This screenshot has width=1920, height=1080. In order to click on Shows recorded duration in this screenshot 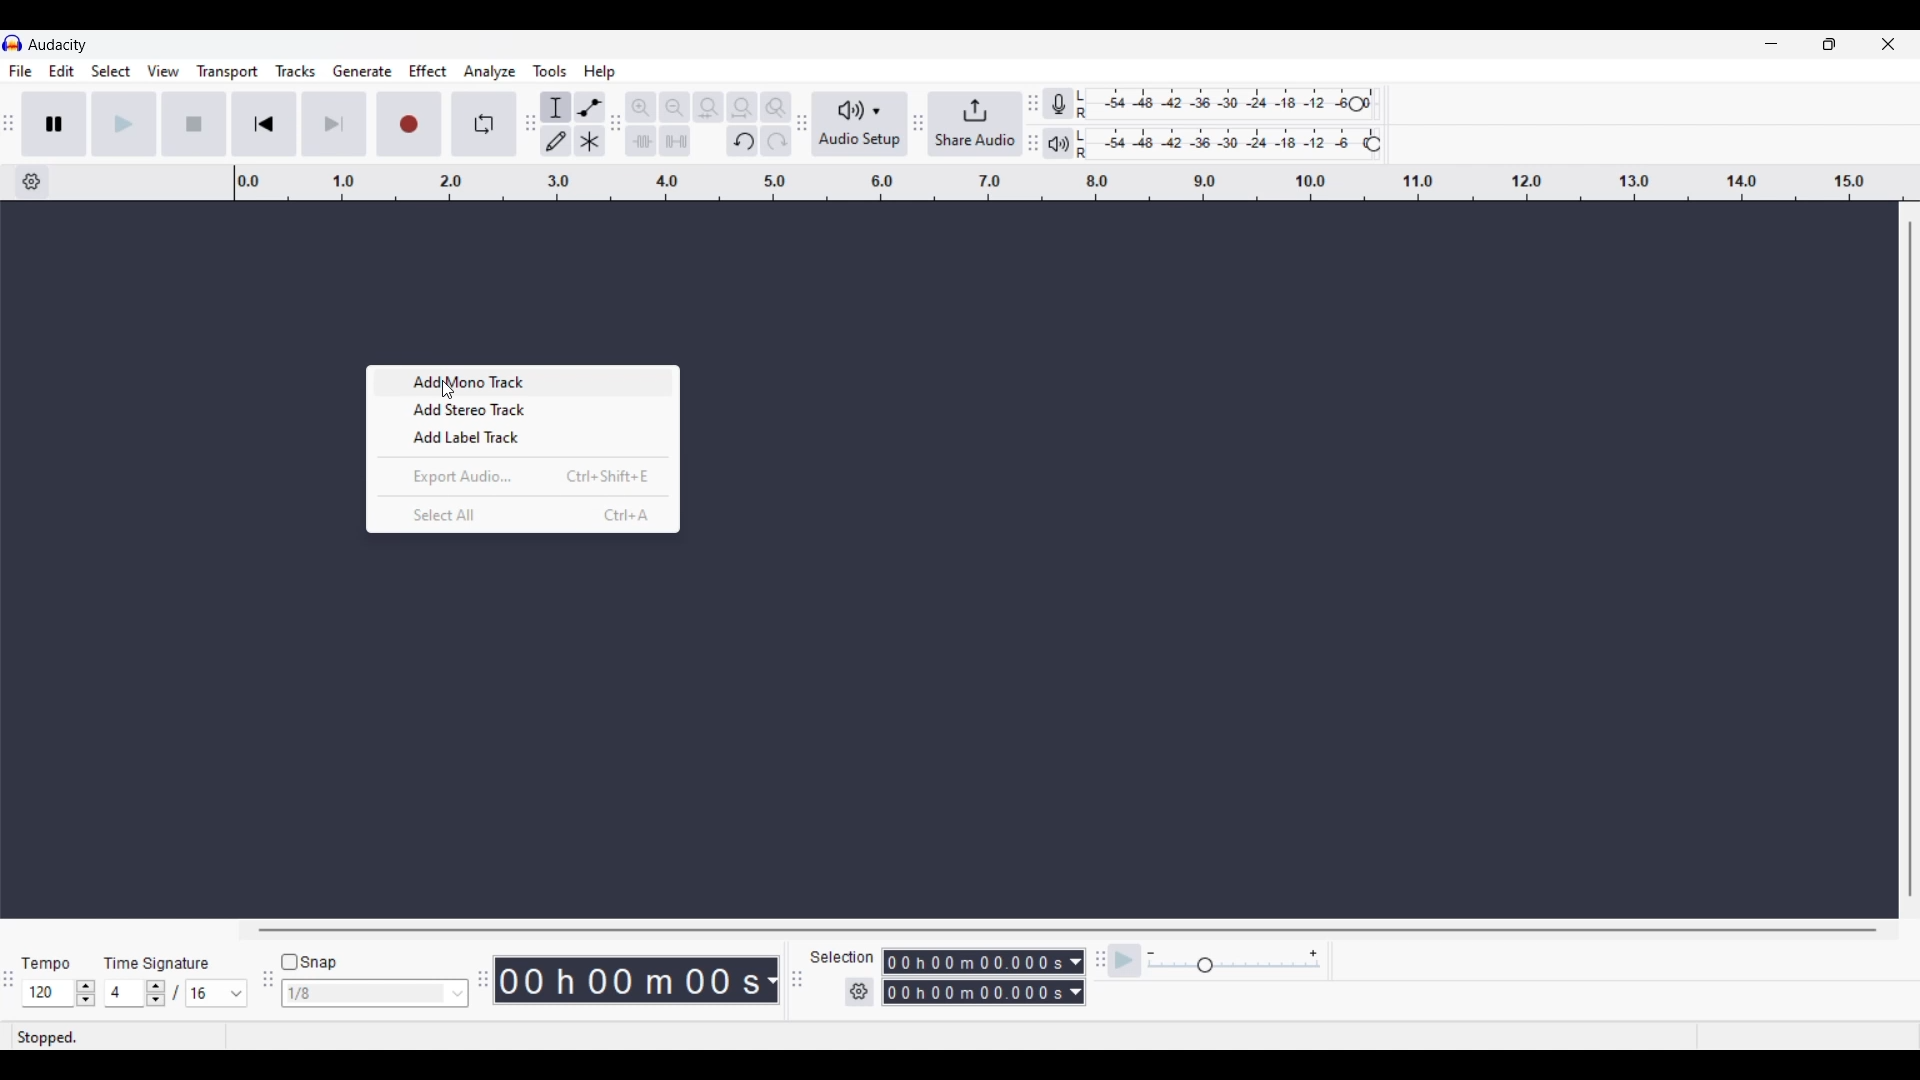, I will do `click(628, 980)`.